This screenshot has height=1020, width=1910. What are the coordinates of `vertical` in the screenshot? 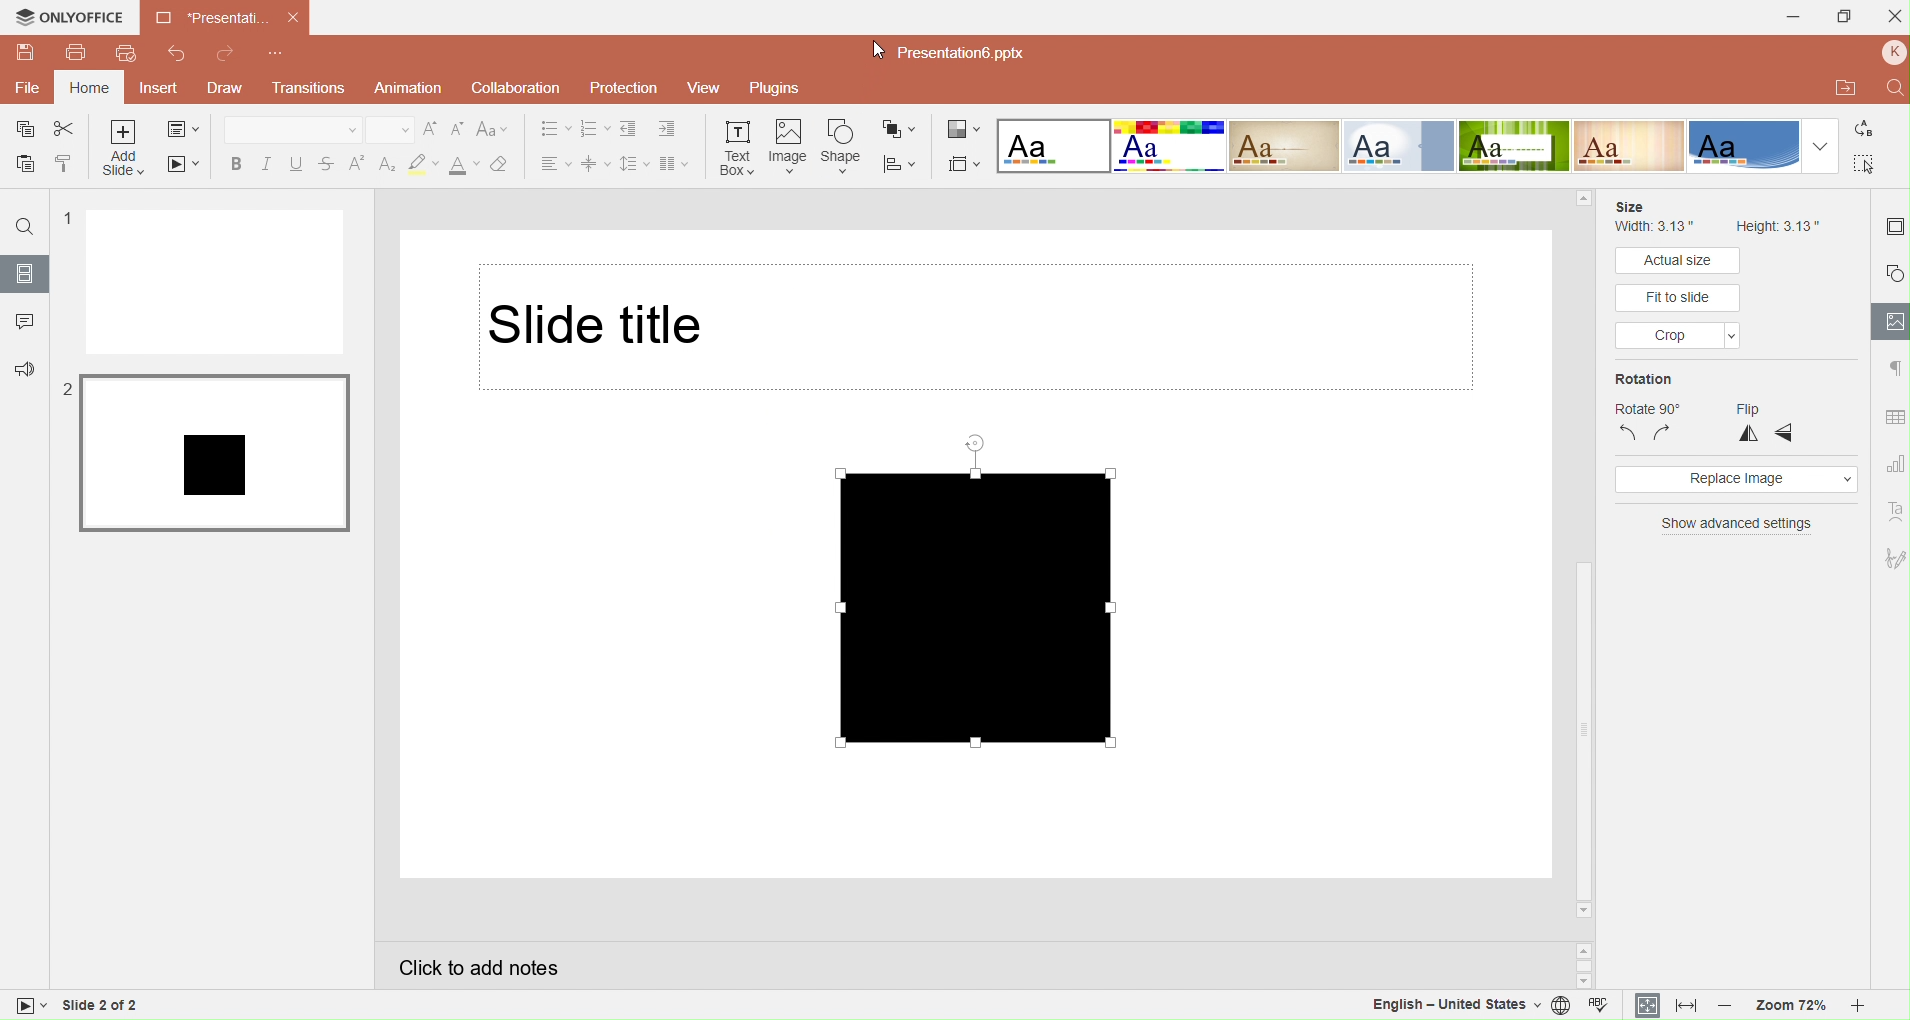 It's located at (1750, 433).